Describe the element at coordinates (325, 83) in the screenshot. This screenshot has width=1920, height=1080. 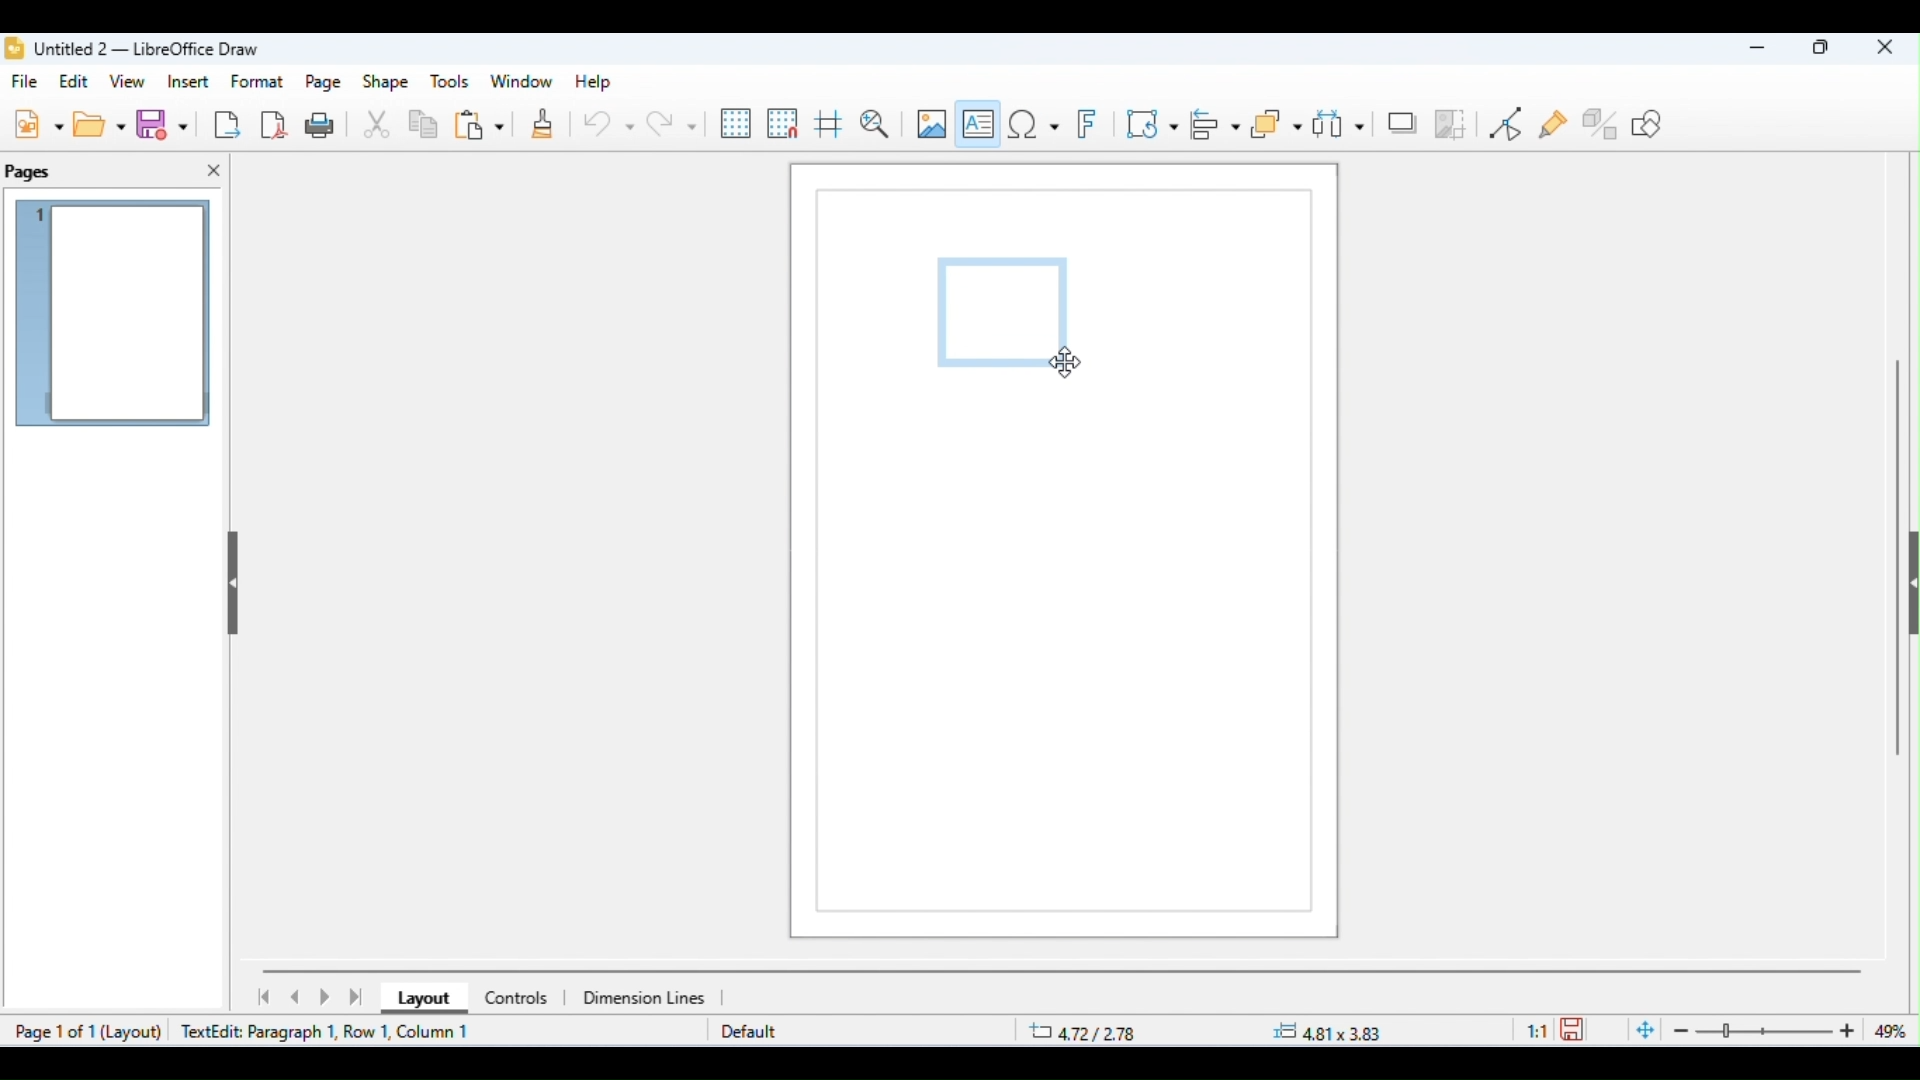
I see `page` at that location.